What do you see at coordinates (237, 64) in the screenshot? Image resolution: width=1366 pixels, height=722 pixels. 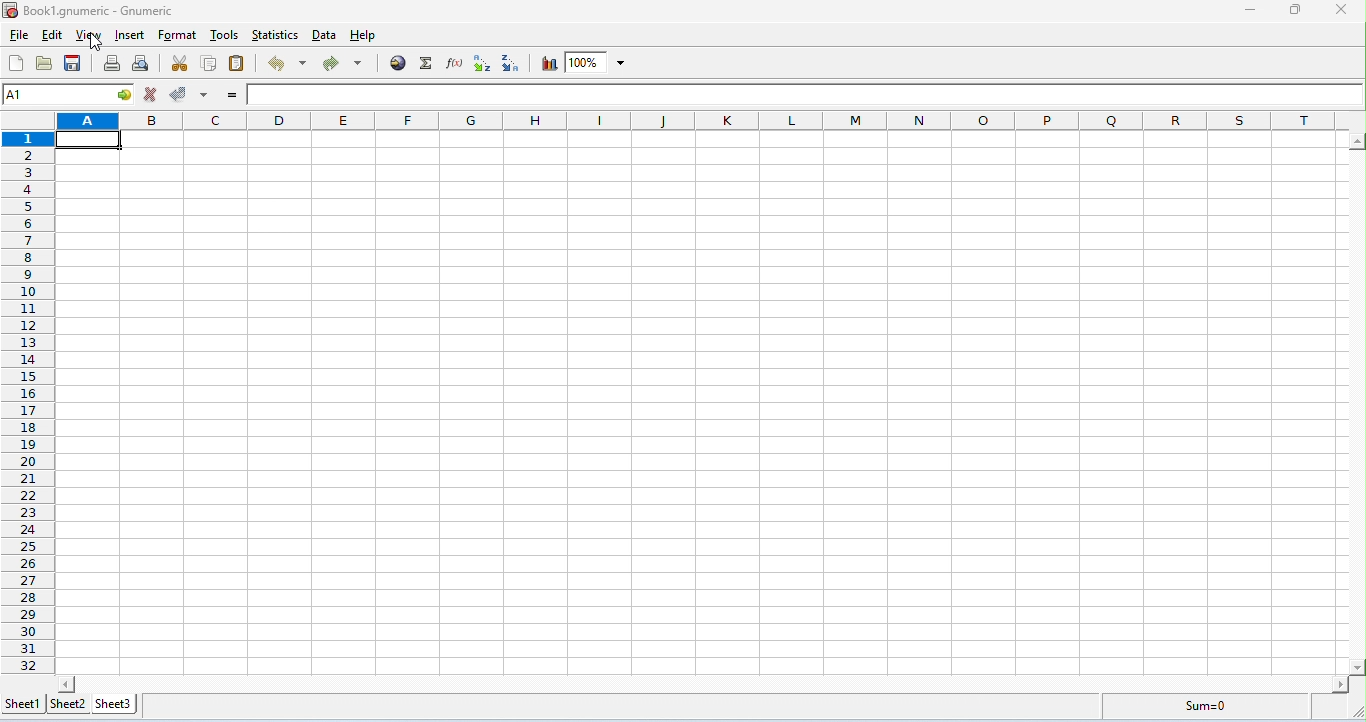 I see `paste` at bounding box center [237, 64].